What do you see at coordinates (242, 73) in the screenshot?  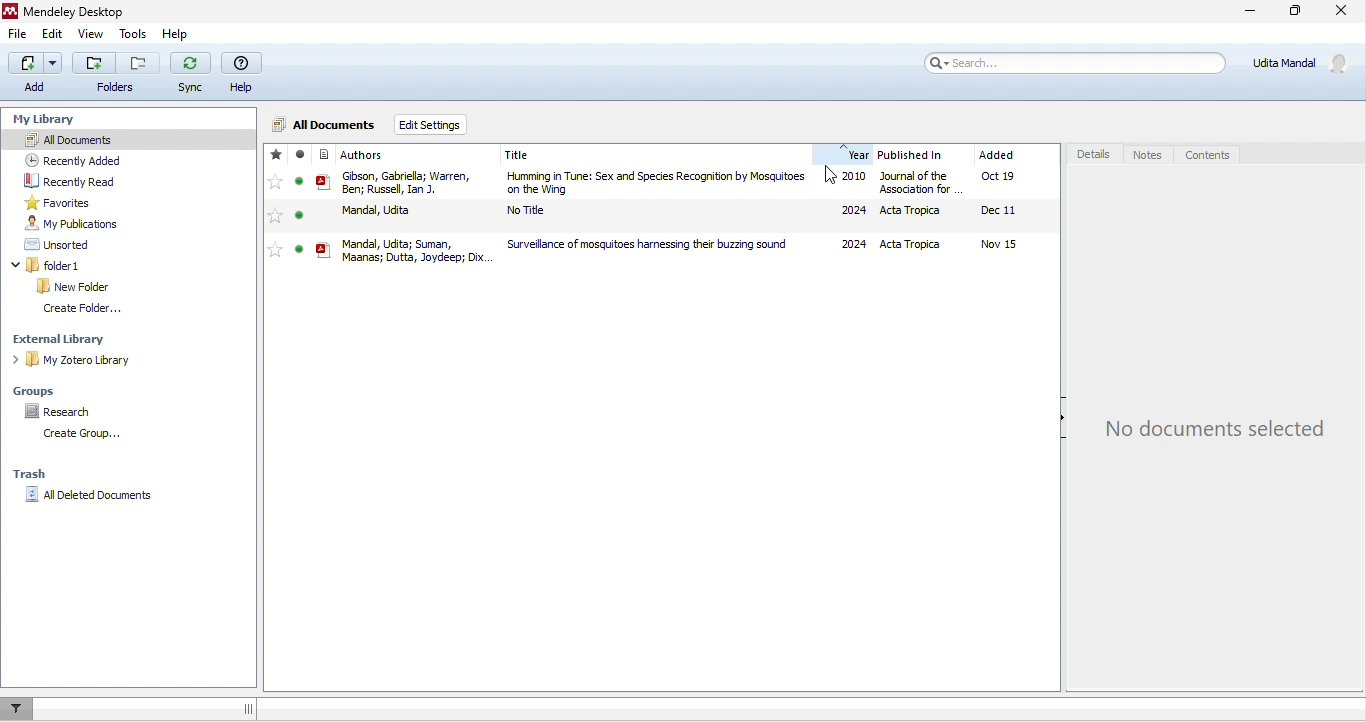 I see `help` at bounding box center [242, 73].